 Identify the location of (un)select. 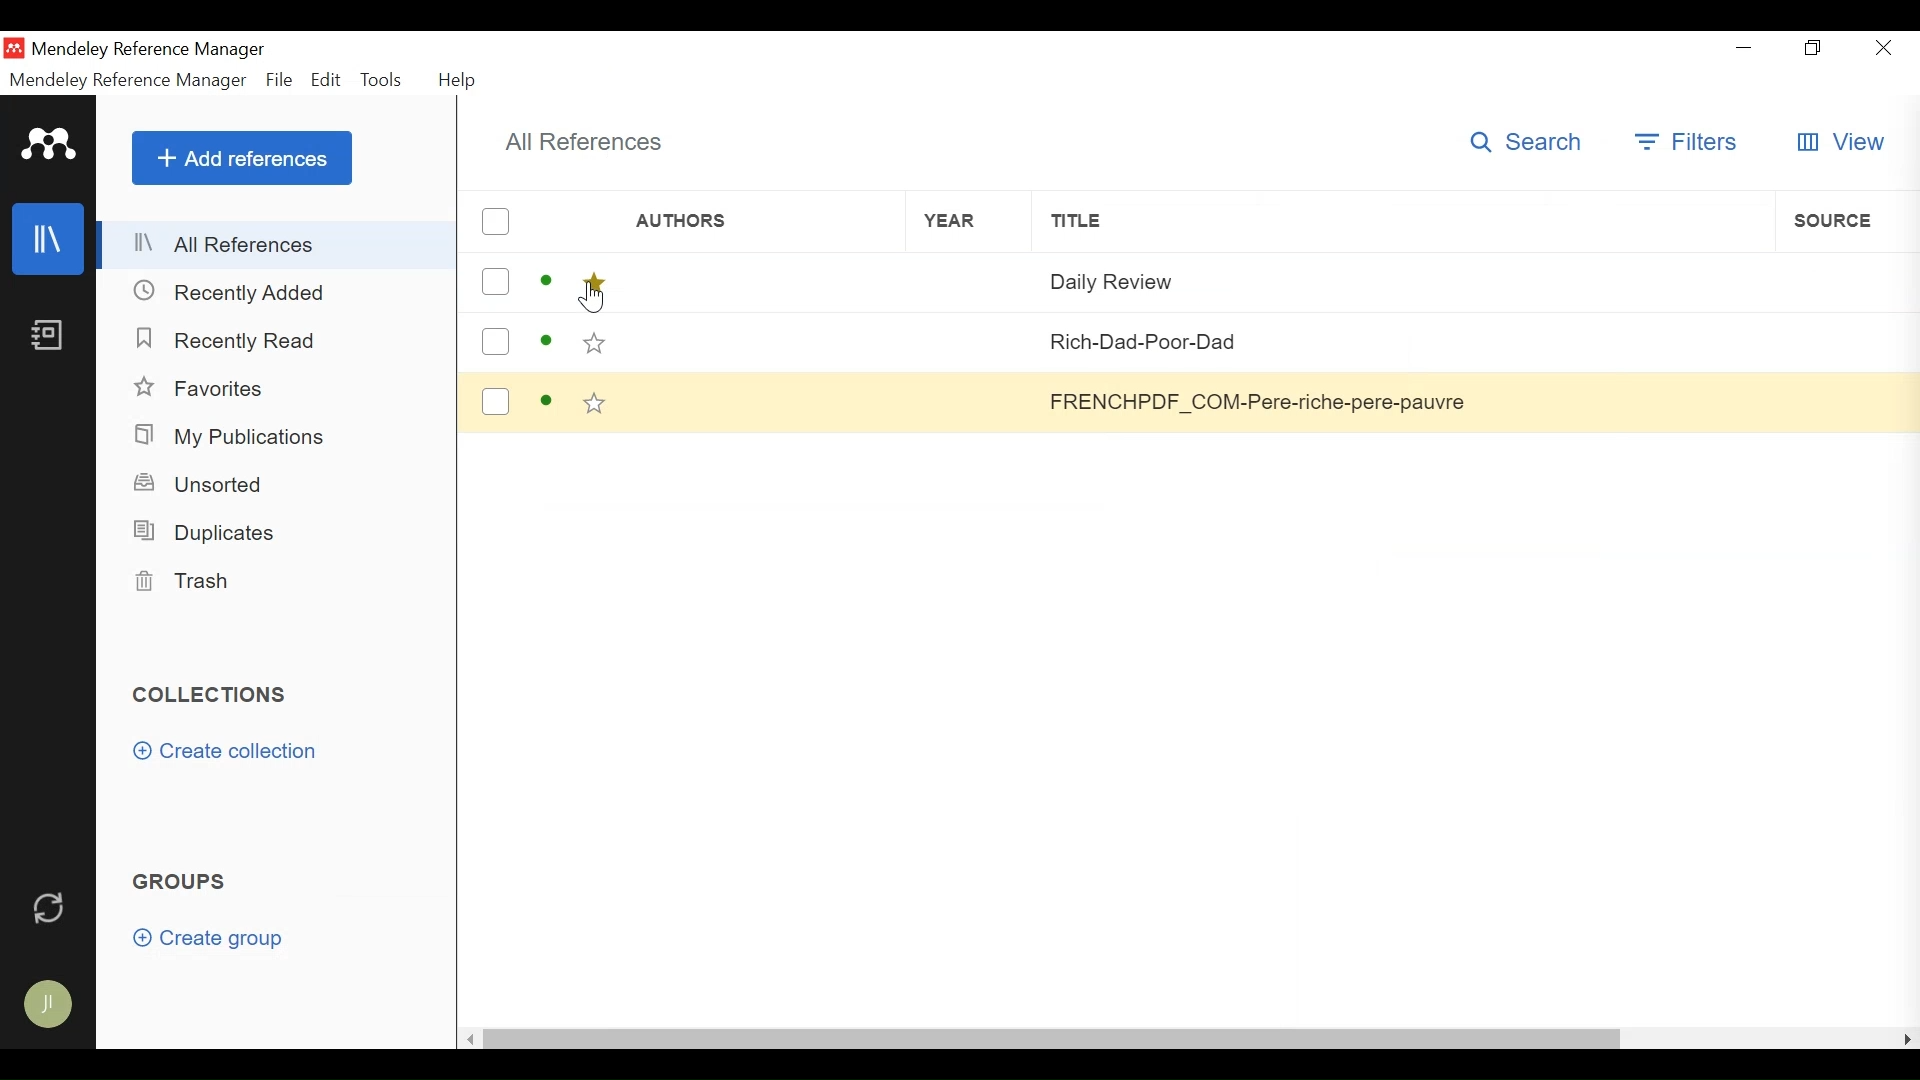
(497, 280).